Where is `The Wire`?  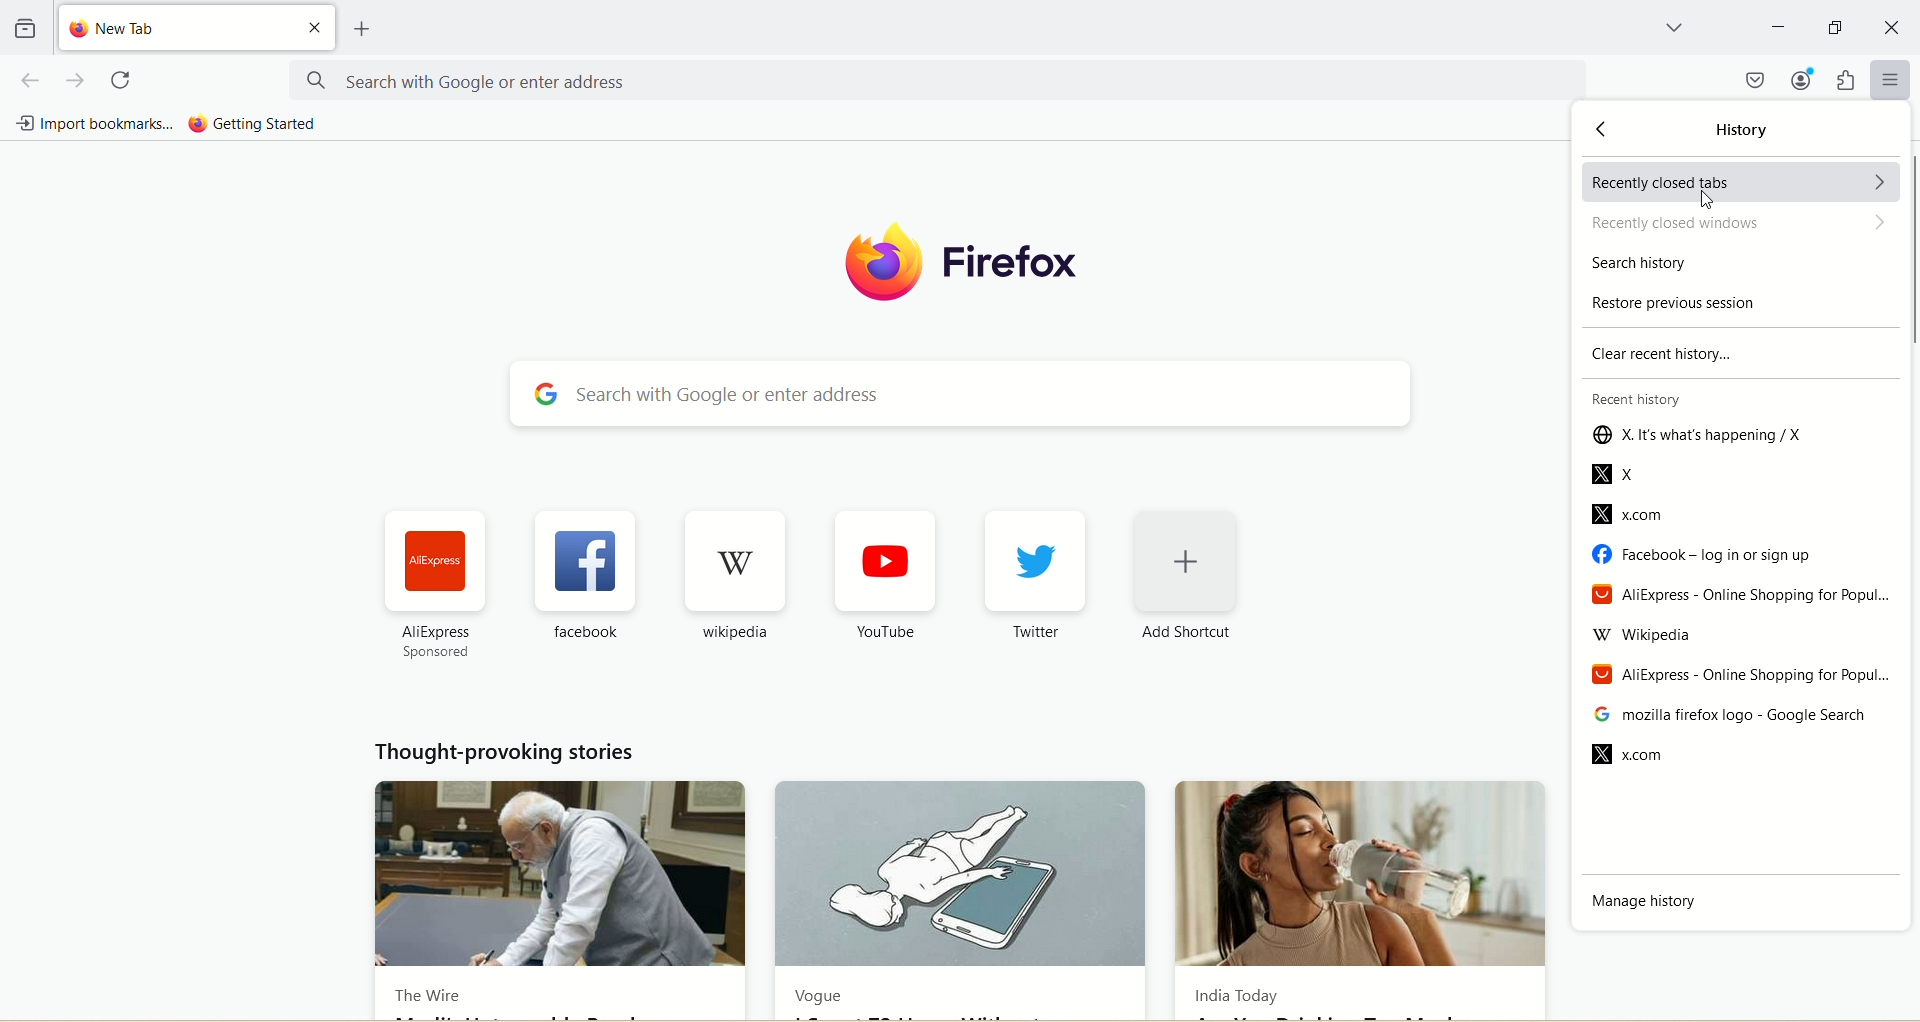
The Wire is located at coordinates (427, 999).